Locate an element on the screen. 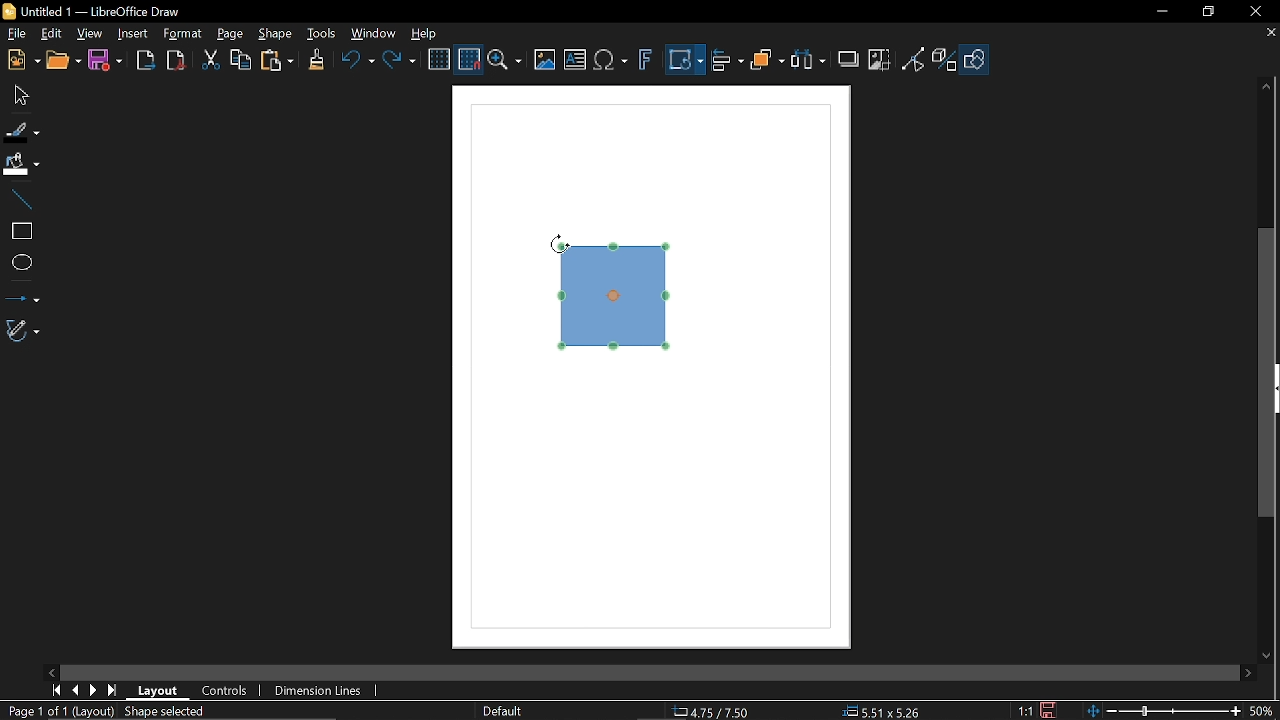  Display grid is located at coordinates (438, 60).